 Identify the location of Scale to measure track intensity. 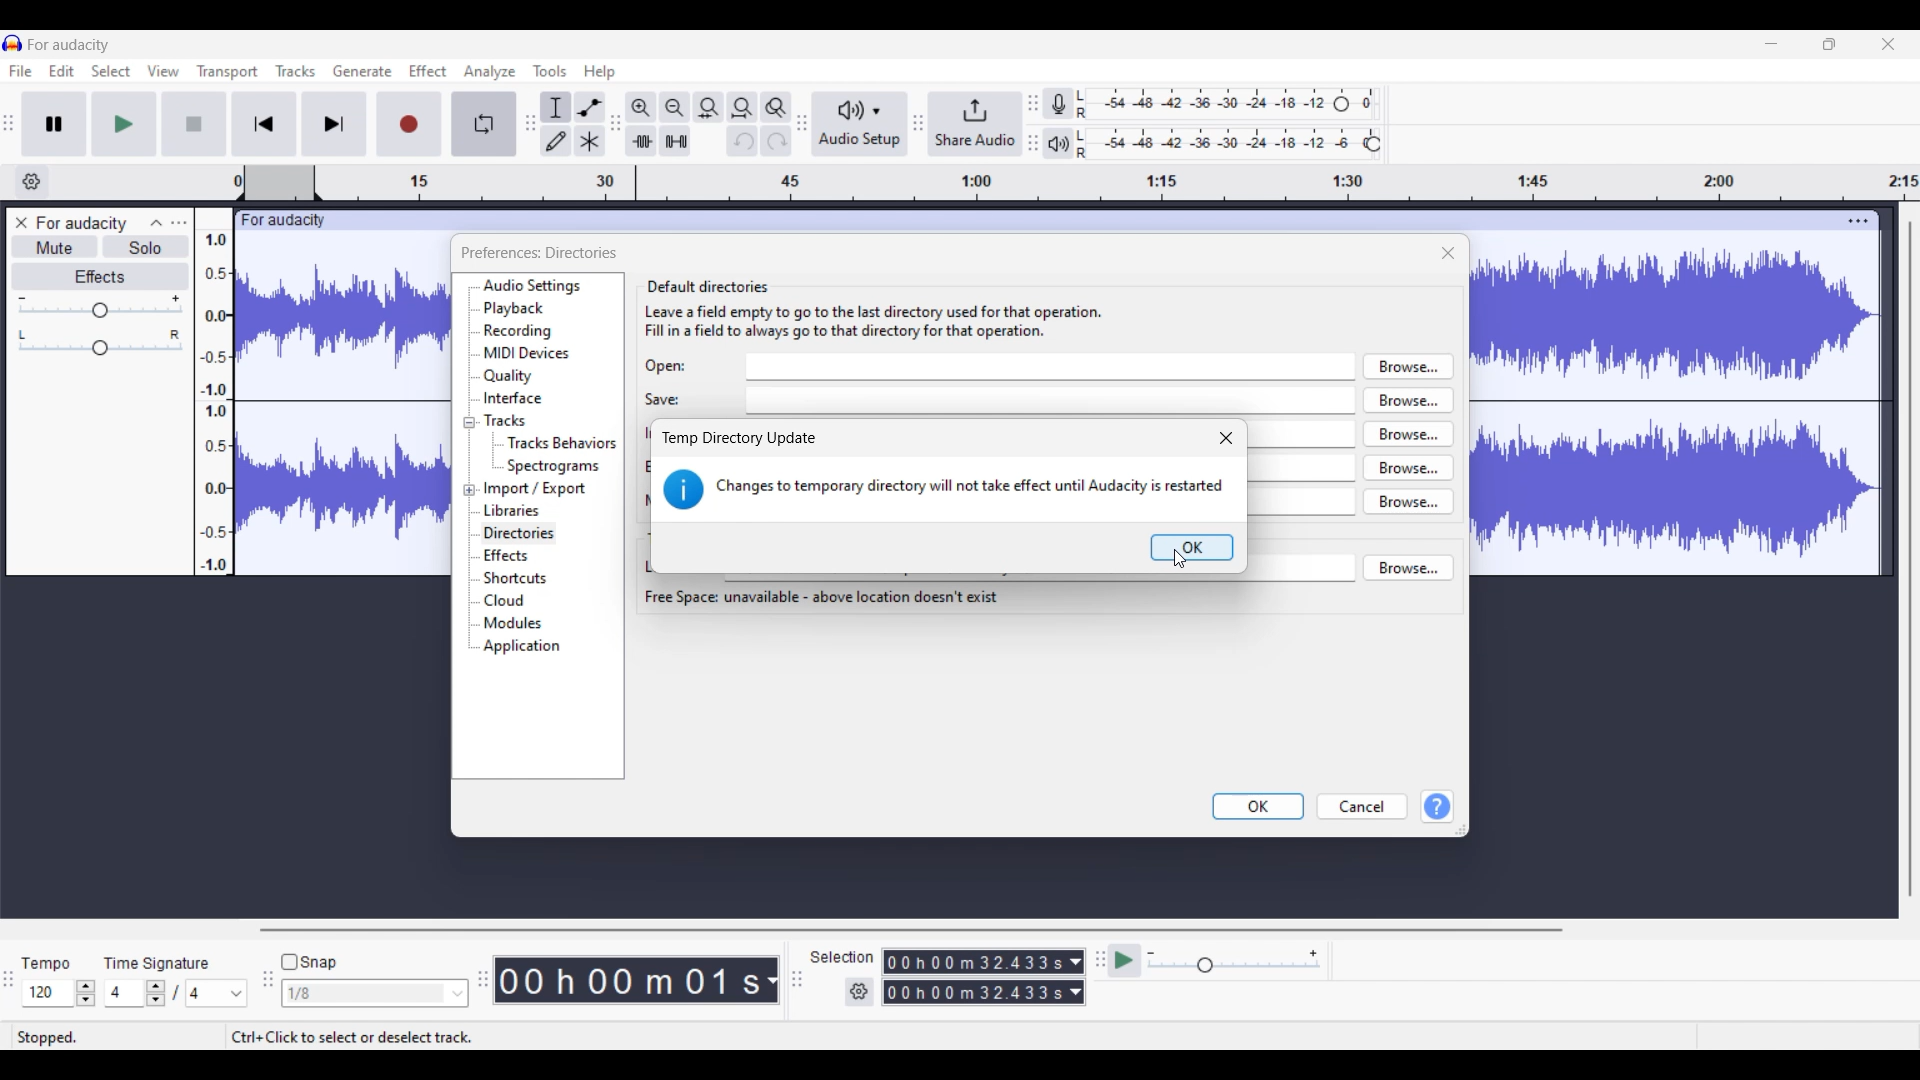
(214, 402).